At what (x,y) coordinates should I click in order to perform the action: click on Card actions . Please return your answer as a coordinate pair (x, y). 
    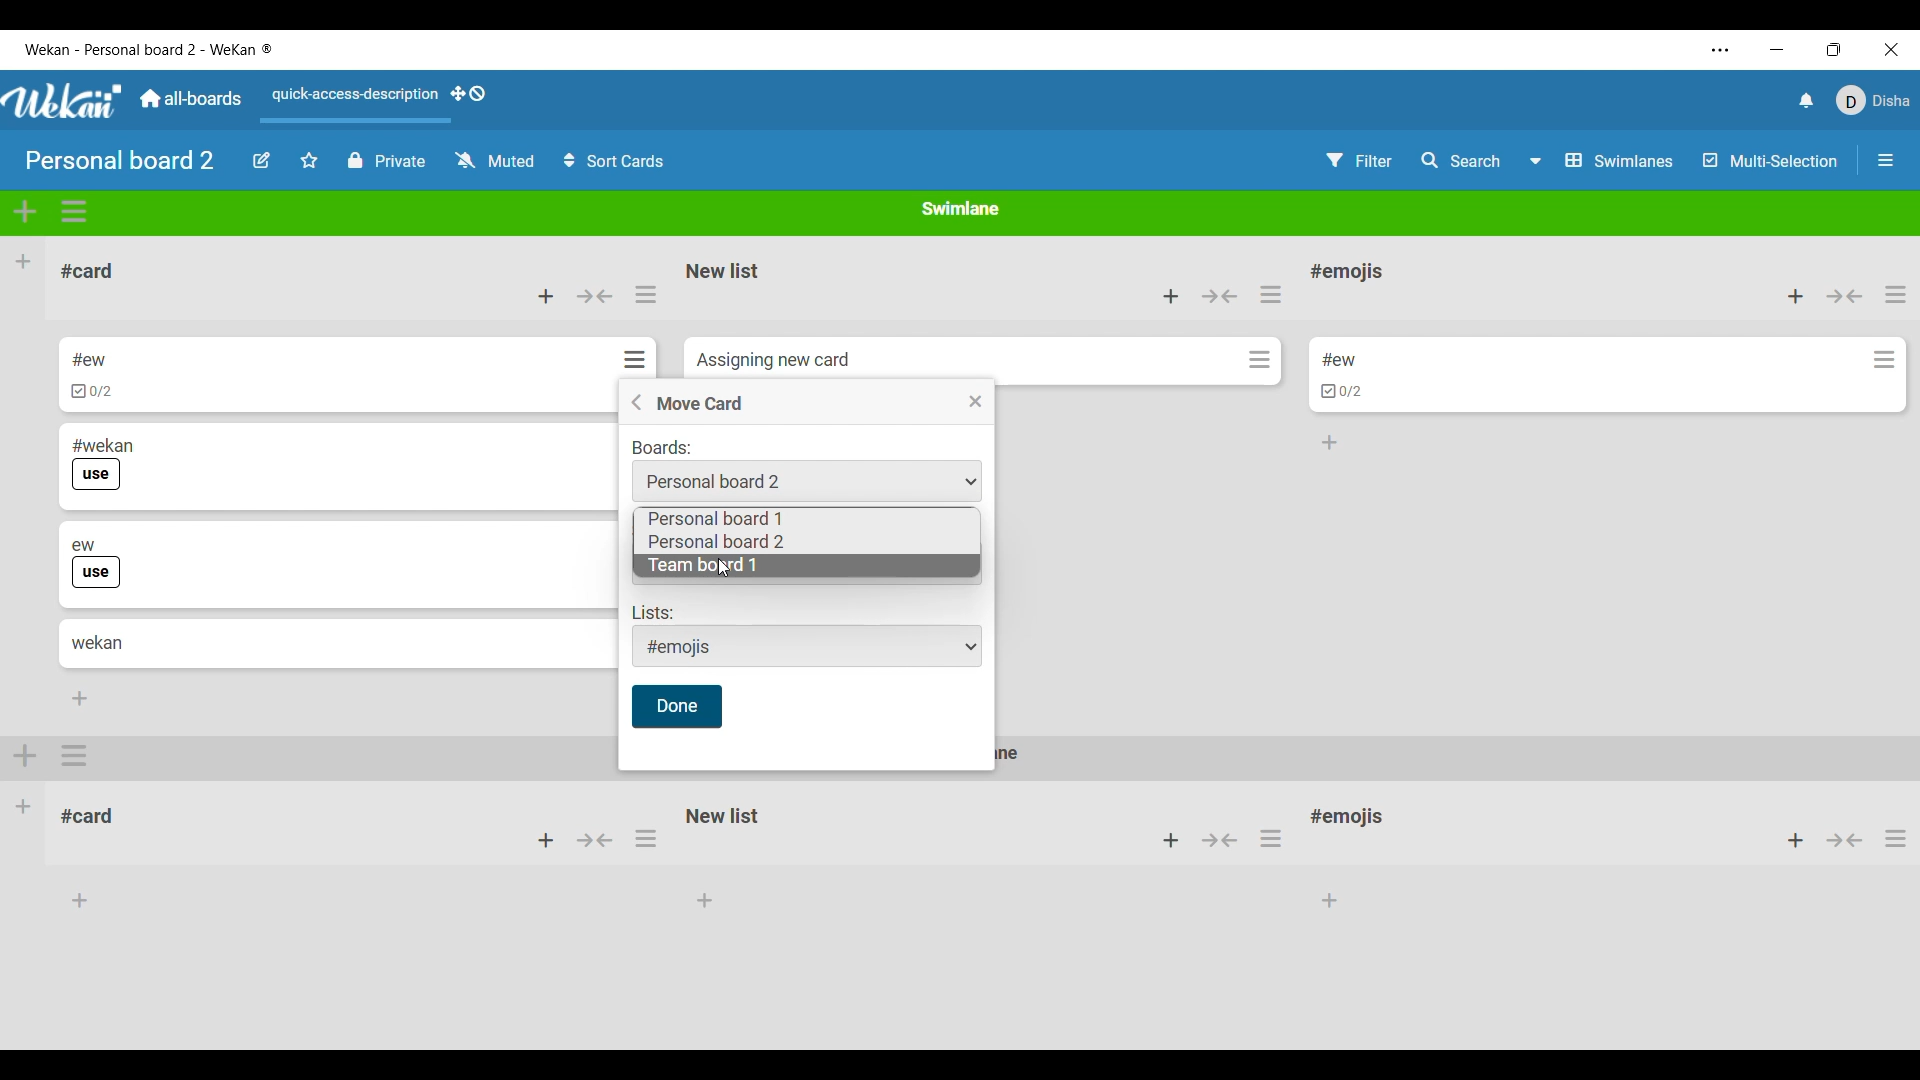
    Looking at the image, I should click on (639, 359).